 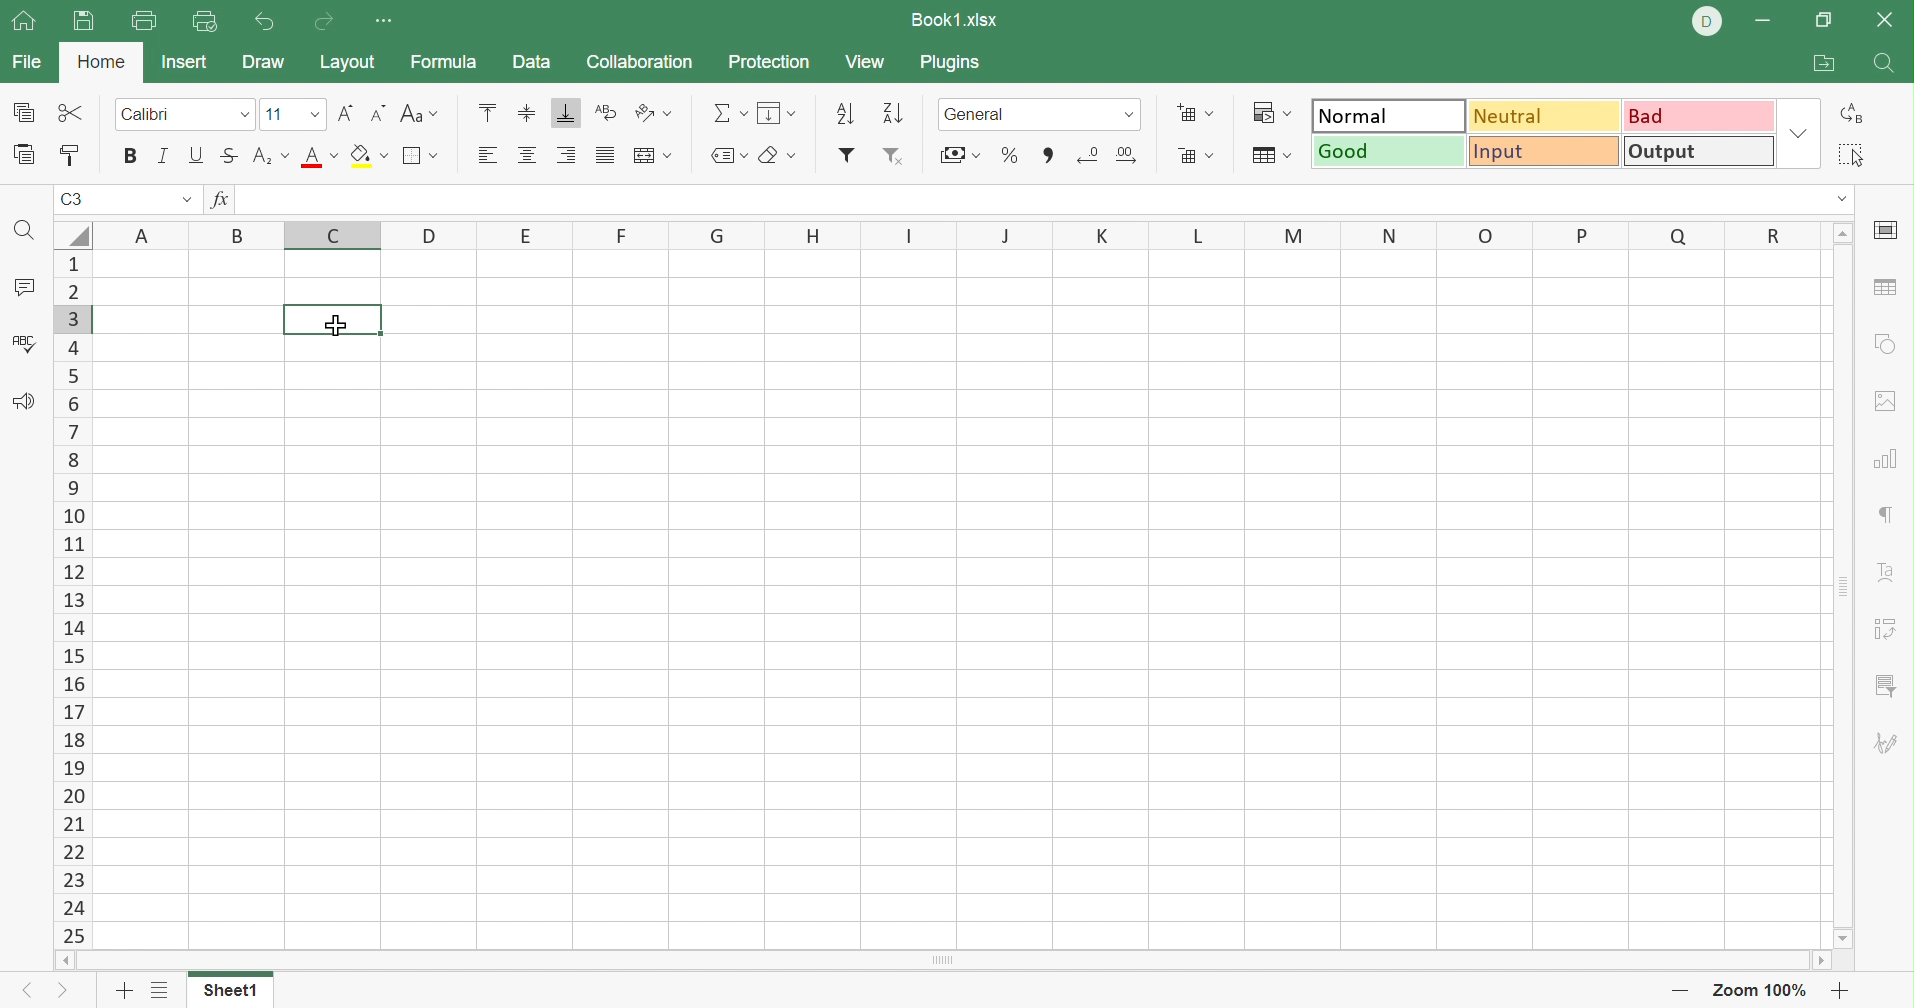 I want to click on Text art settings, so click(x=1883, y=571).